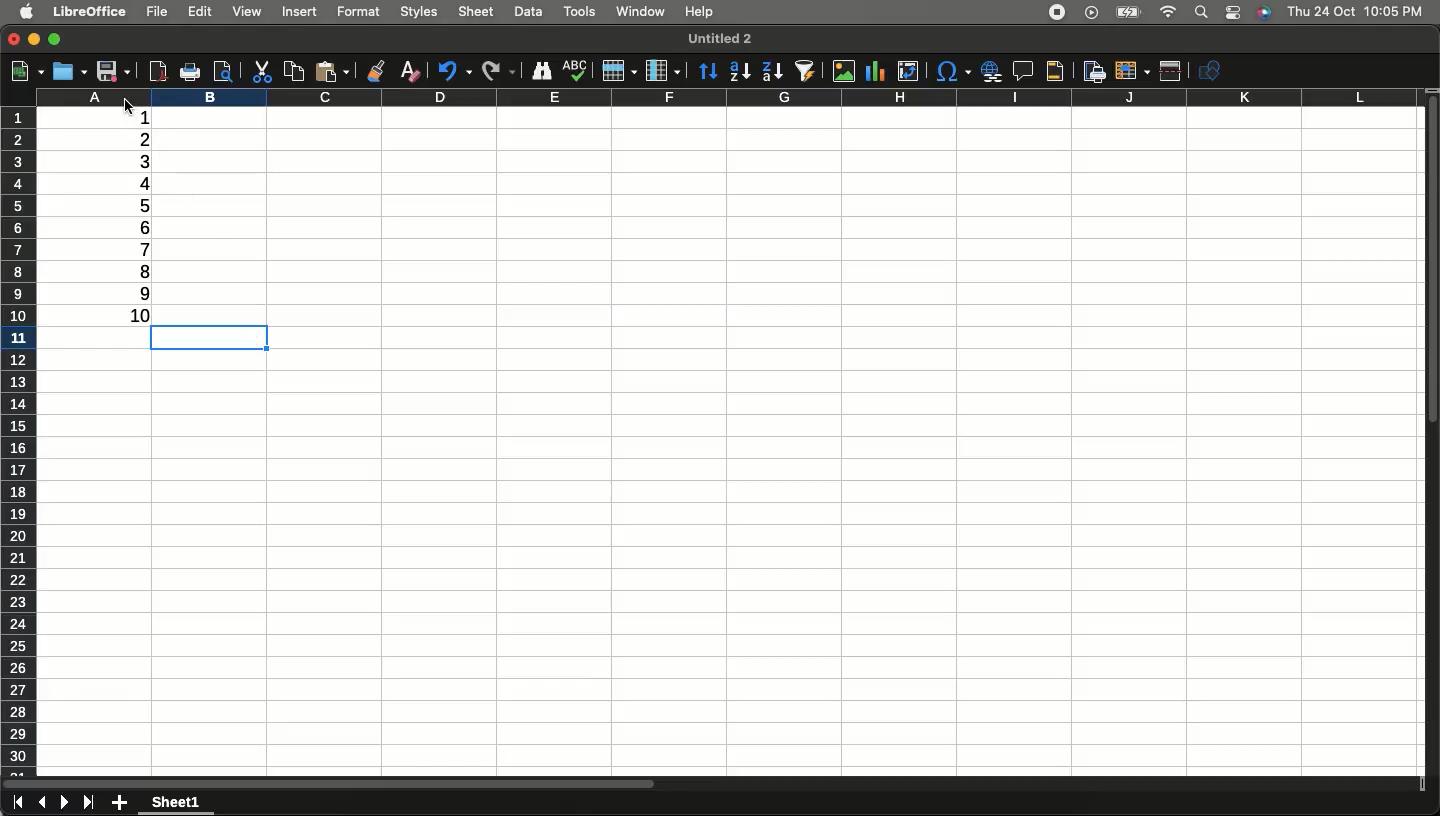  What do you see at coordinates (664, 68) in the screenshot?
I see `Column` at bounding box center [664, 68].